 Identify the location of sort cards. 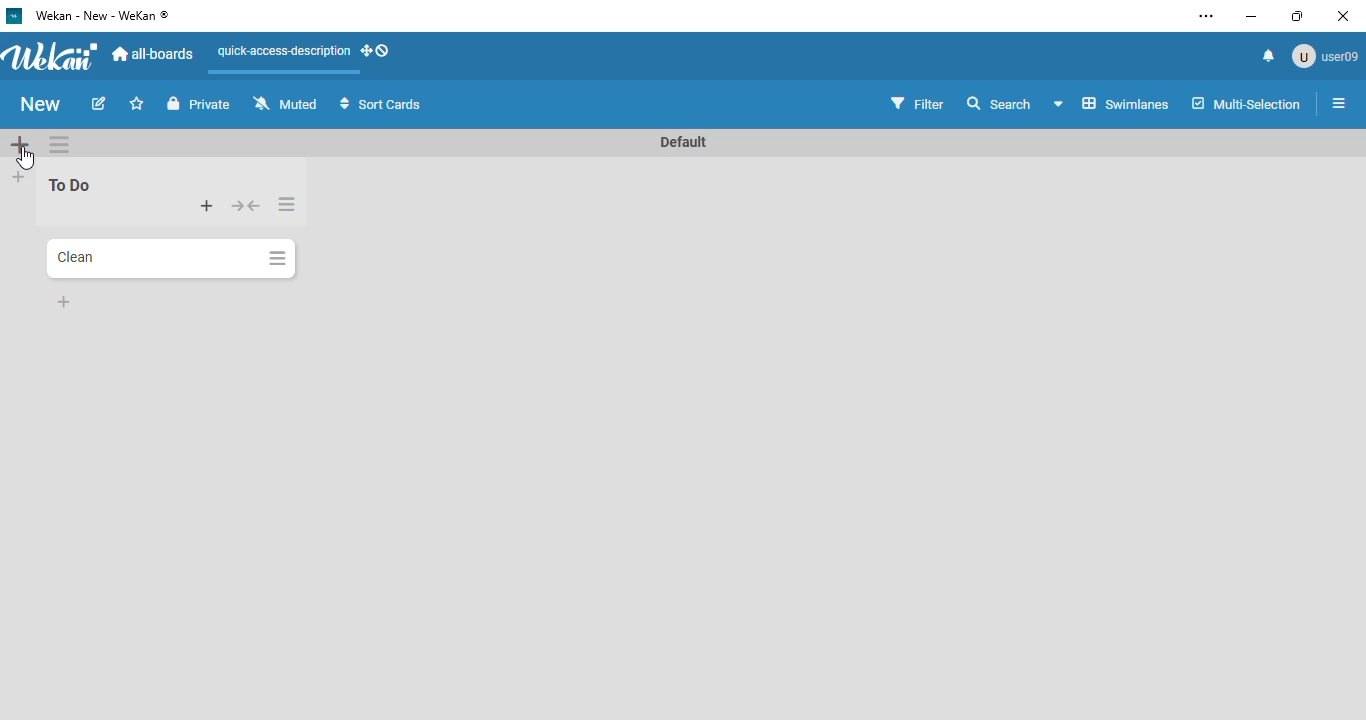
(380, 103).